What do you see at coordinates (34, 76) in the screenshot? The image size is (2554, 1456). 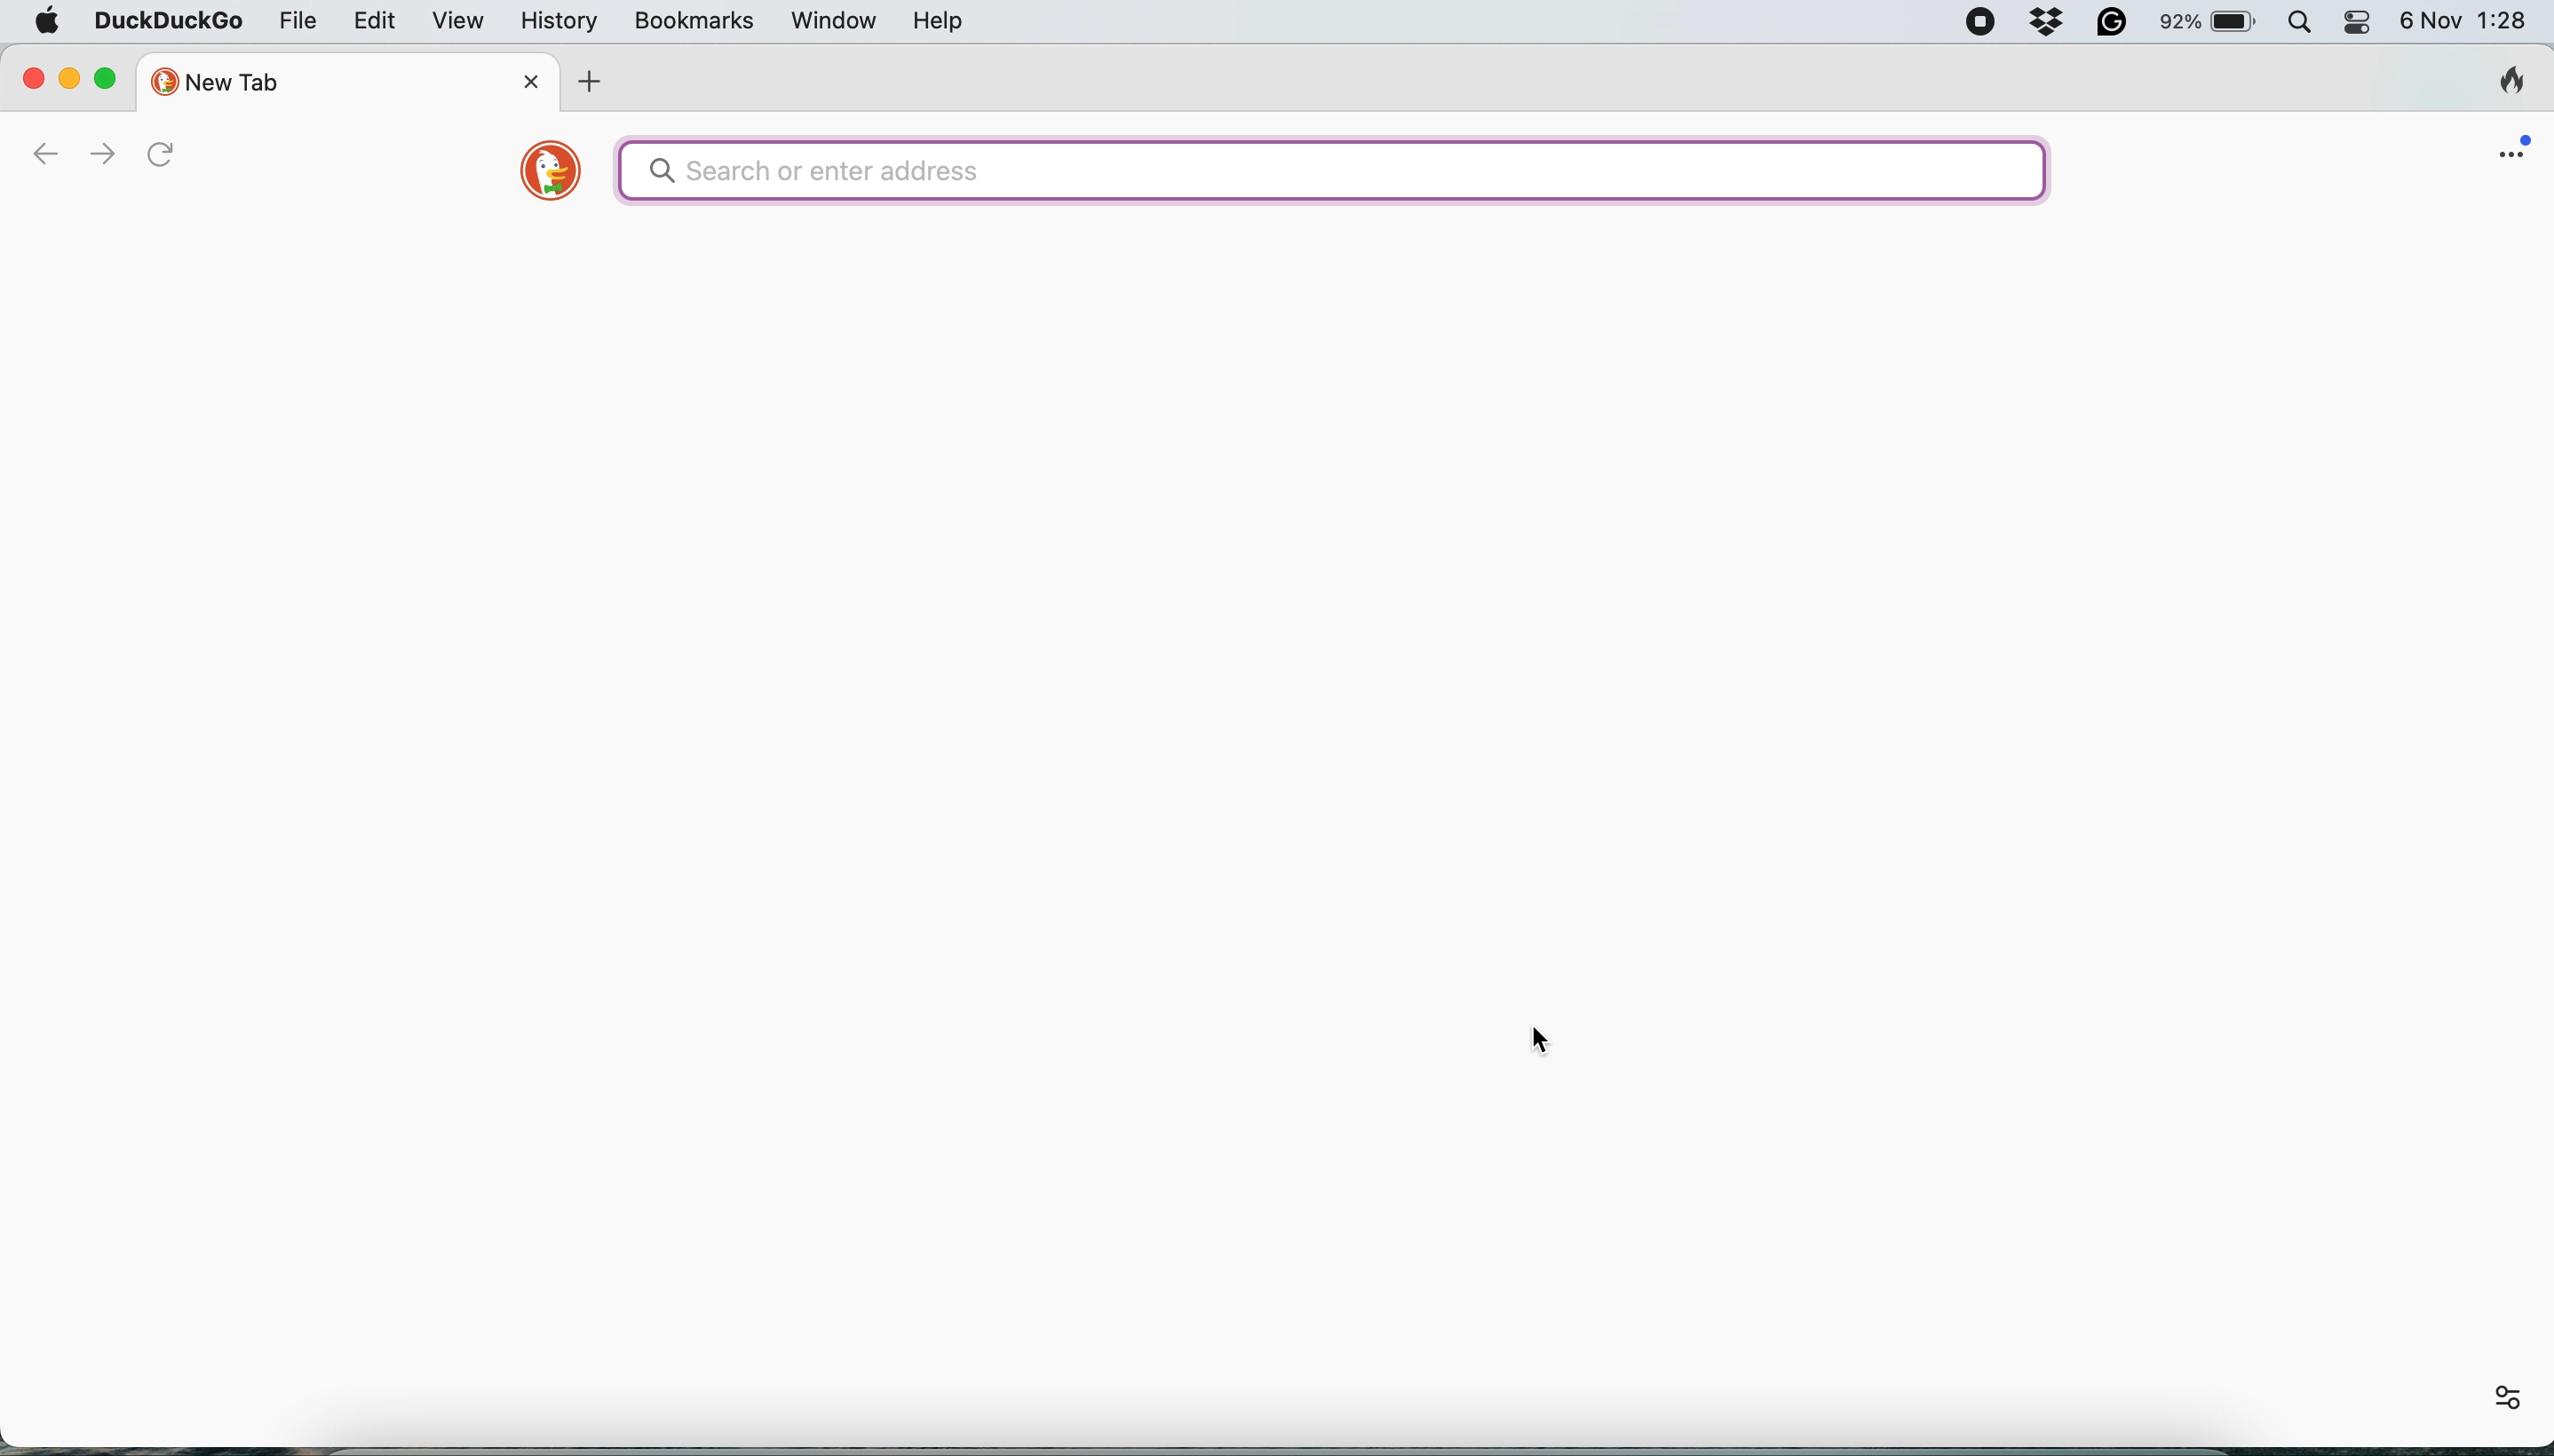 I see `close` at bounding box center [34, 76].